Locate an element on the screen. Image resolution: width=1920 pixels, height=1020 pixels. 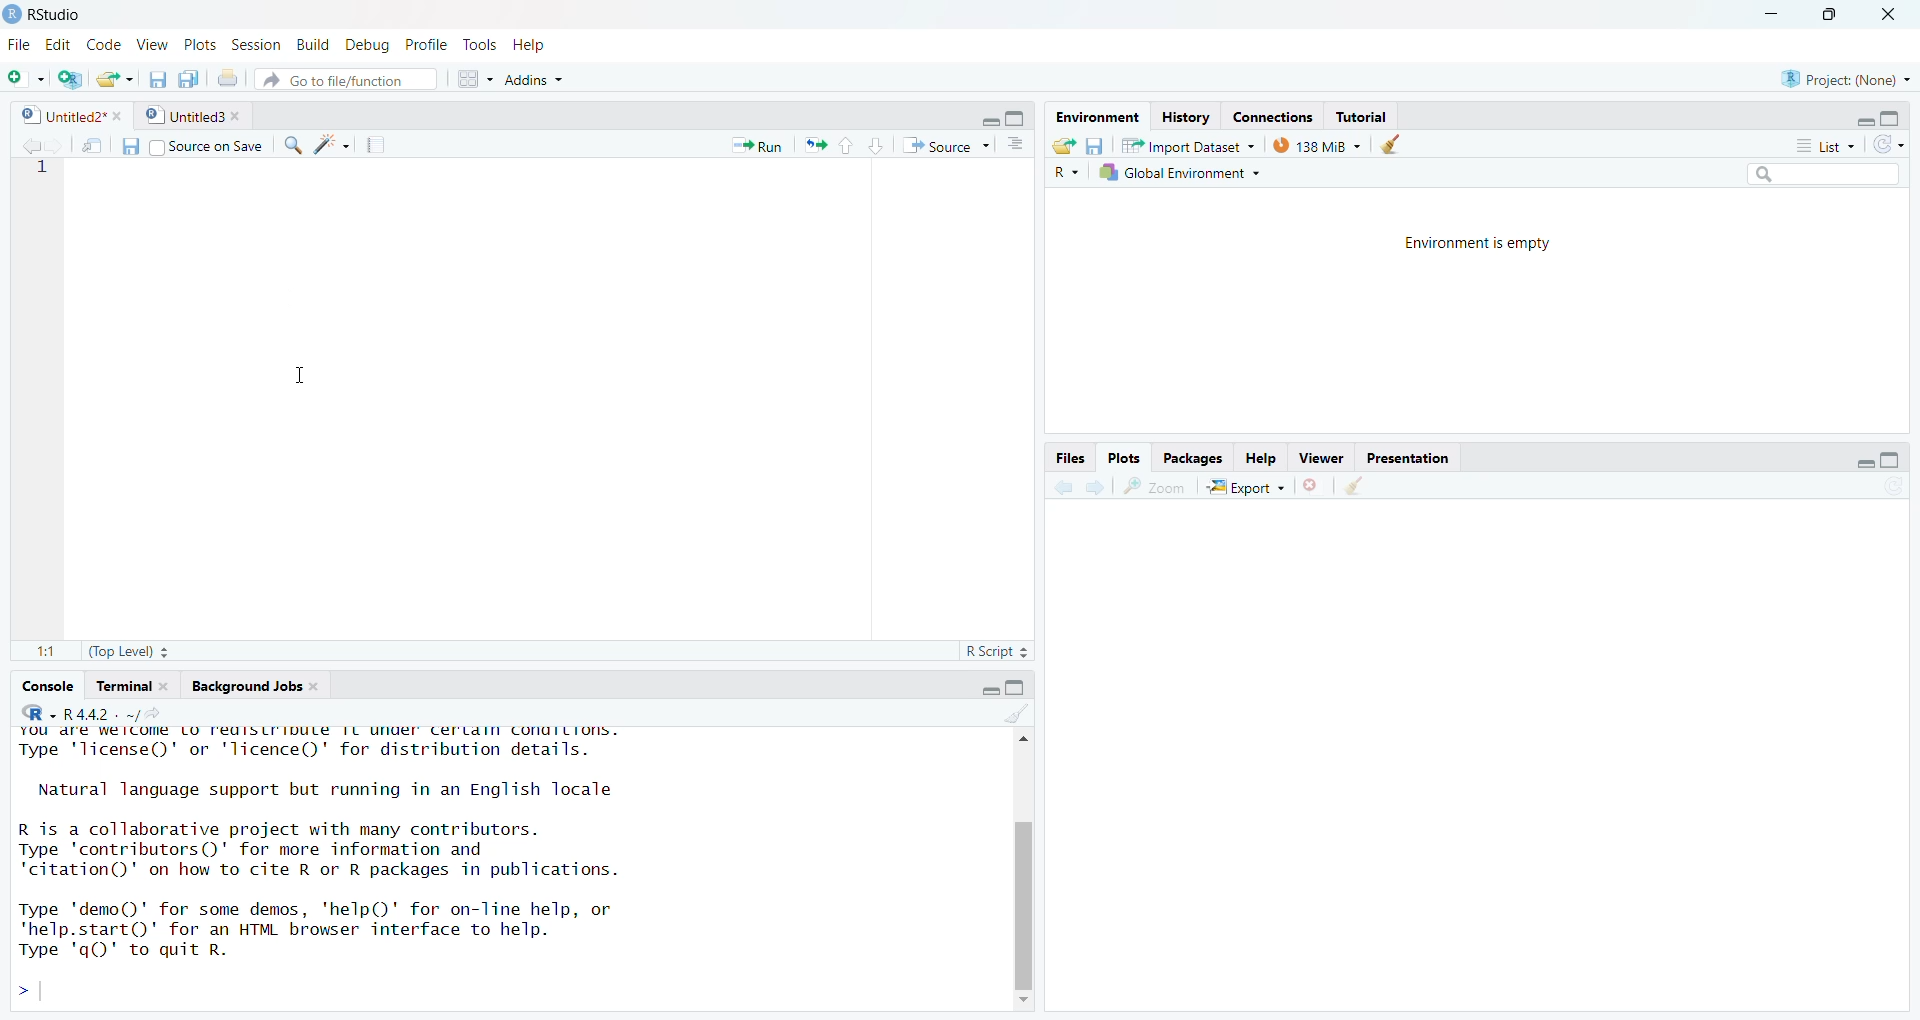
text cursor is located at coordinates (308, 380).